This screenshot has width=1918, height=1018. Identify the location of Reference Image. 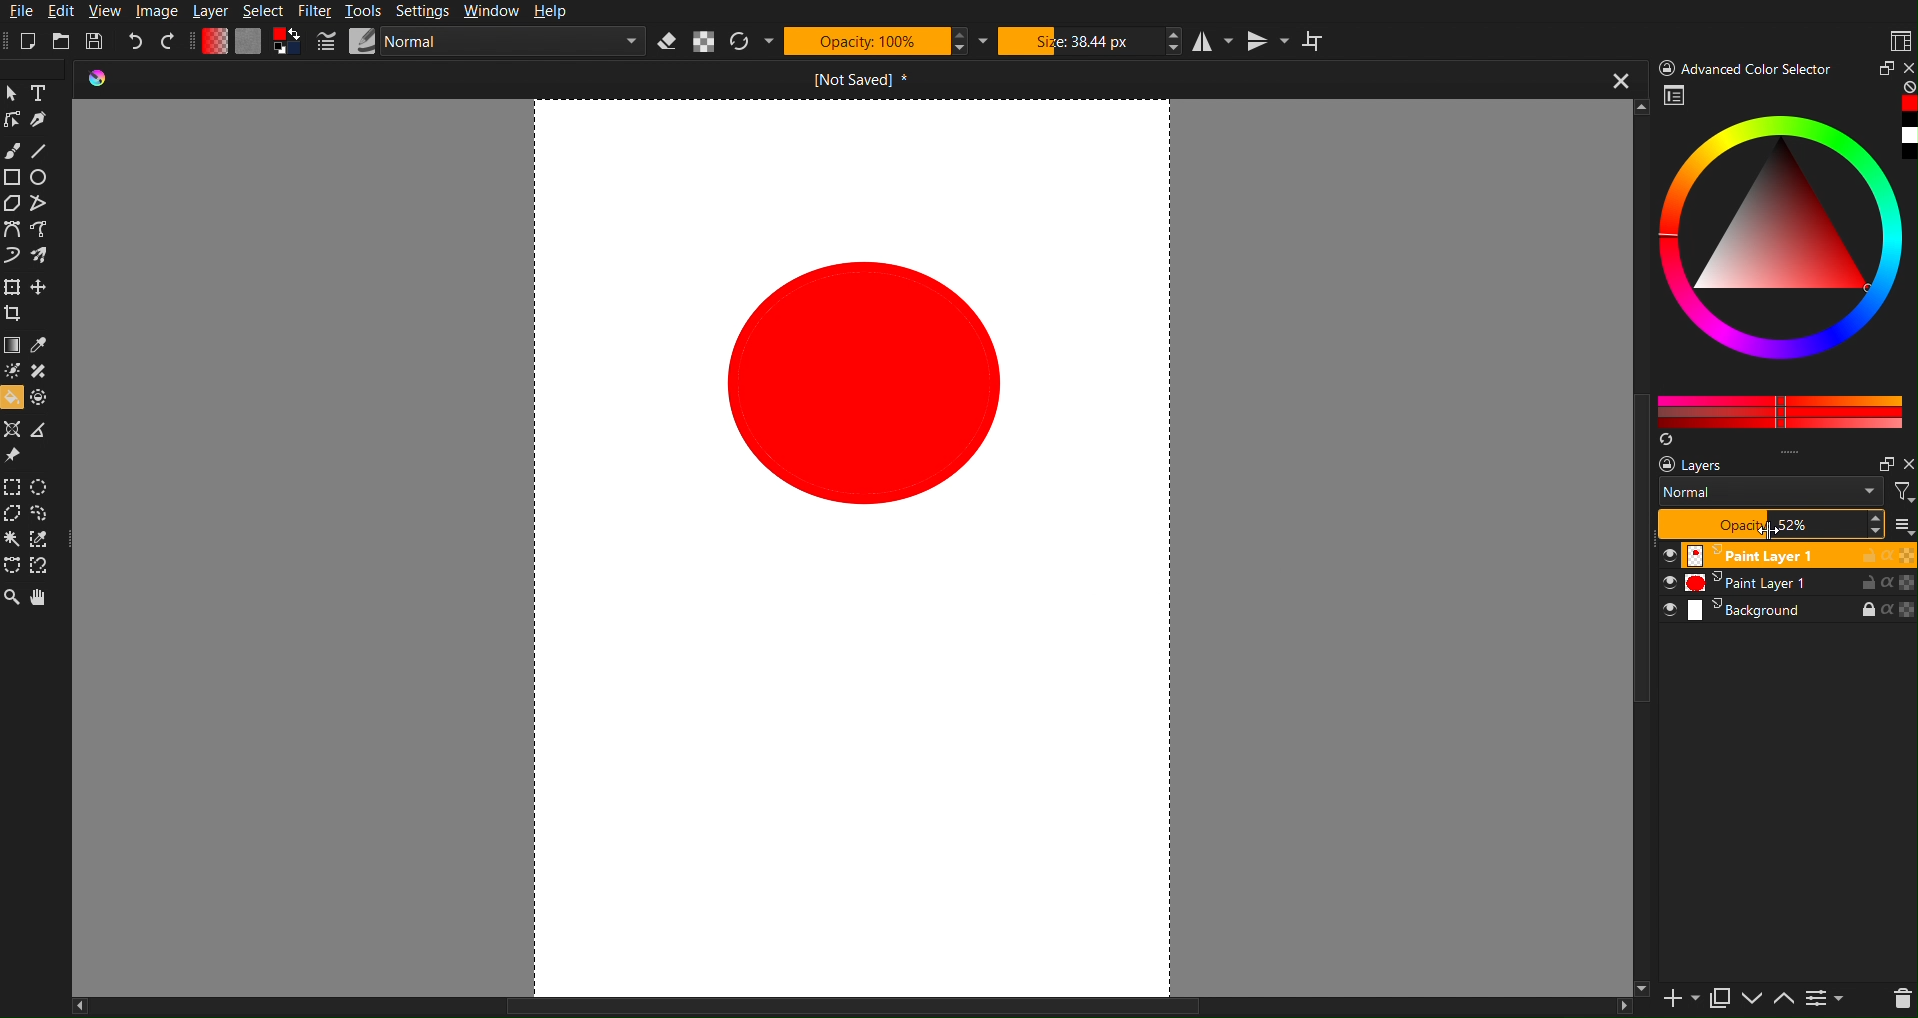
(12, 457).